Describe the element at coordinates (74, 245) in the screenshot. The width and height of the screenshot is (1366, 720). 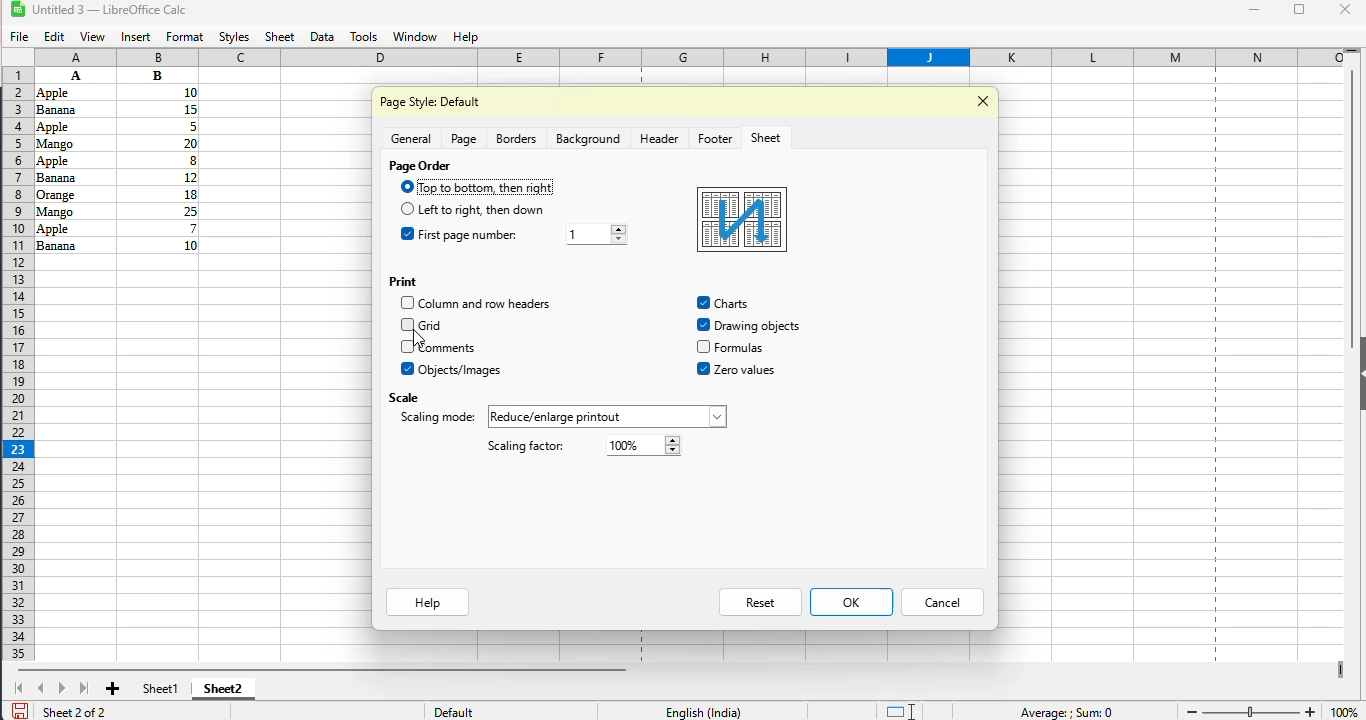
I see `` at that location.